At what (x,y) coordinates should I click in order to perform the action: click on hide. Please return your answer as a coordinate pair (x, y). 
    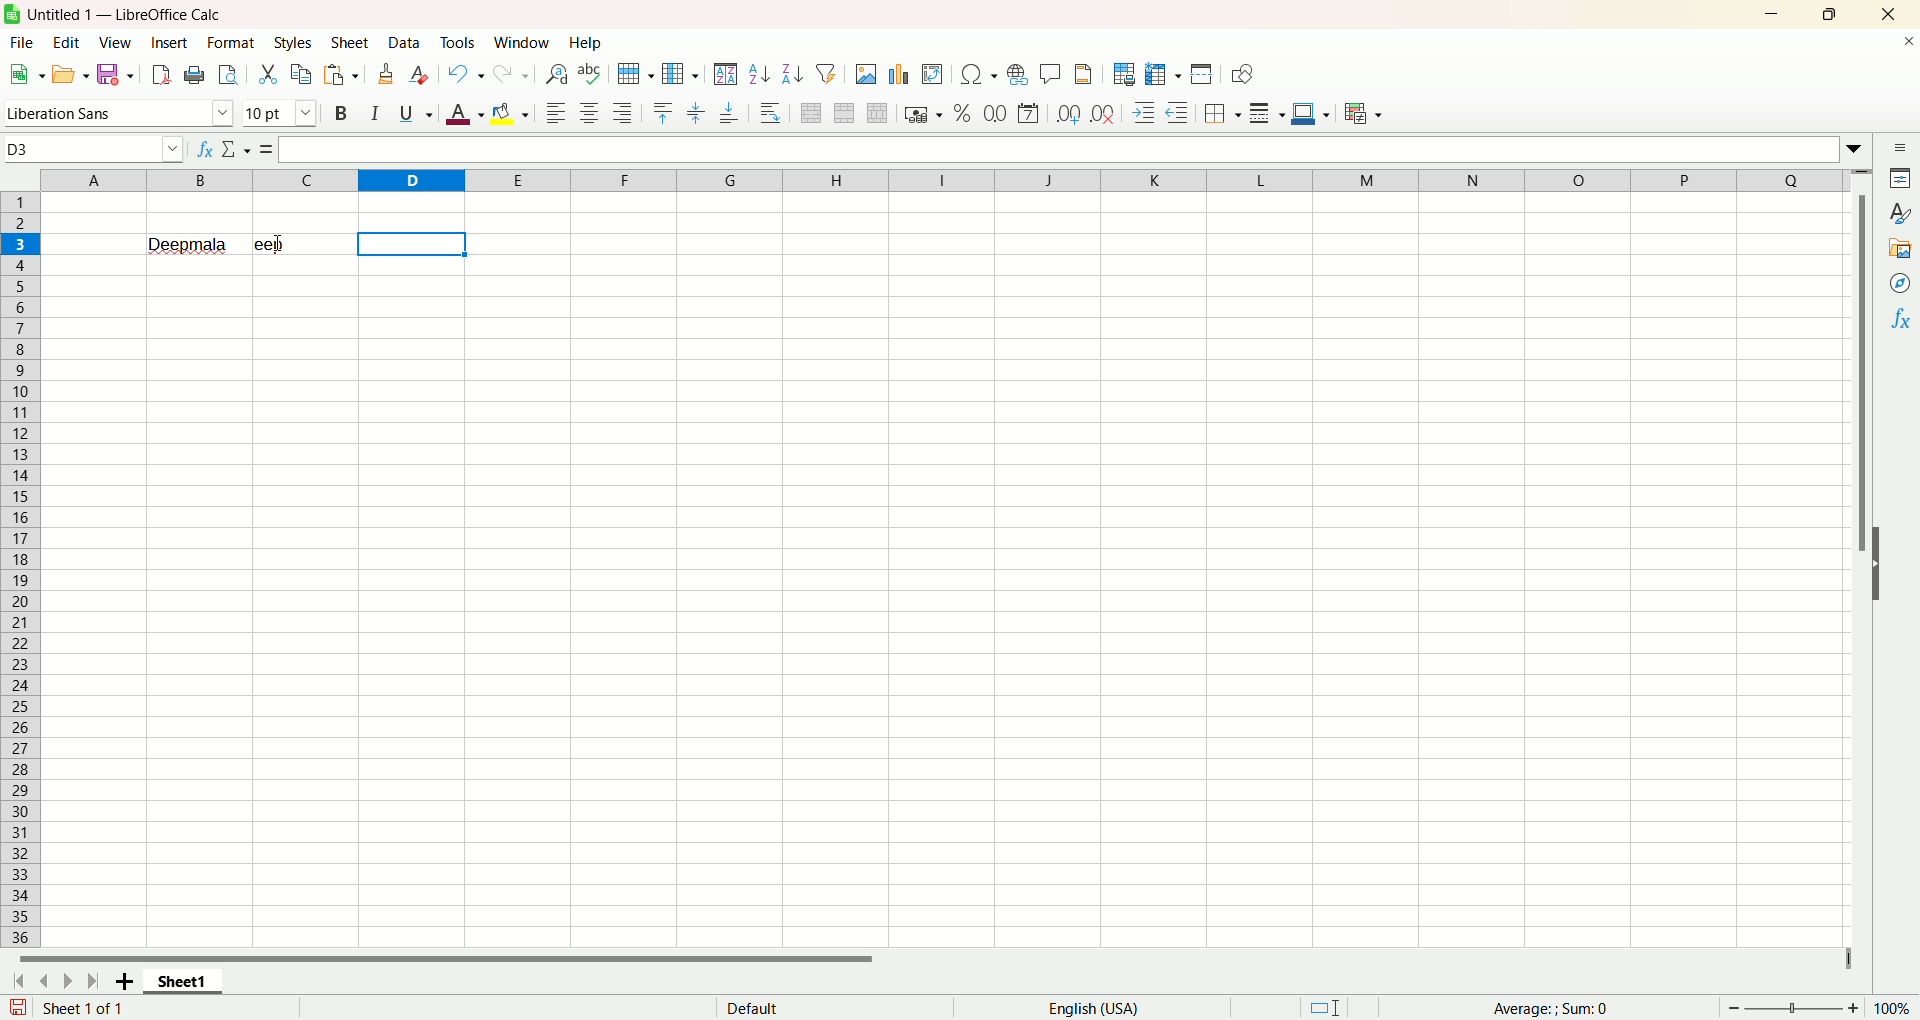
    Looking at the image, I should click on (1880, 578).